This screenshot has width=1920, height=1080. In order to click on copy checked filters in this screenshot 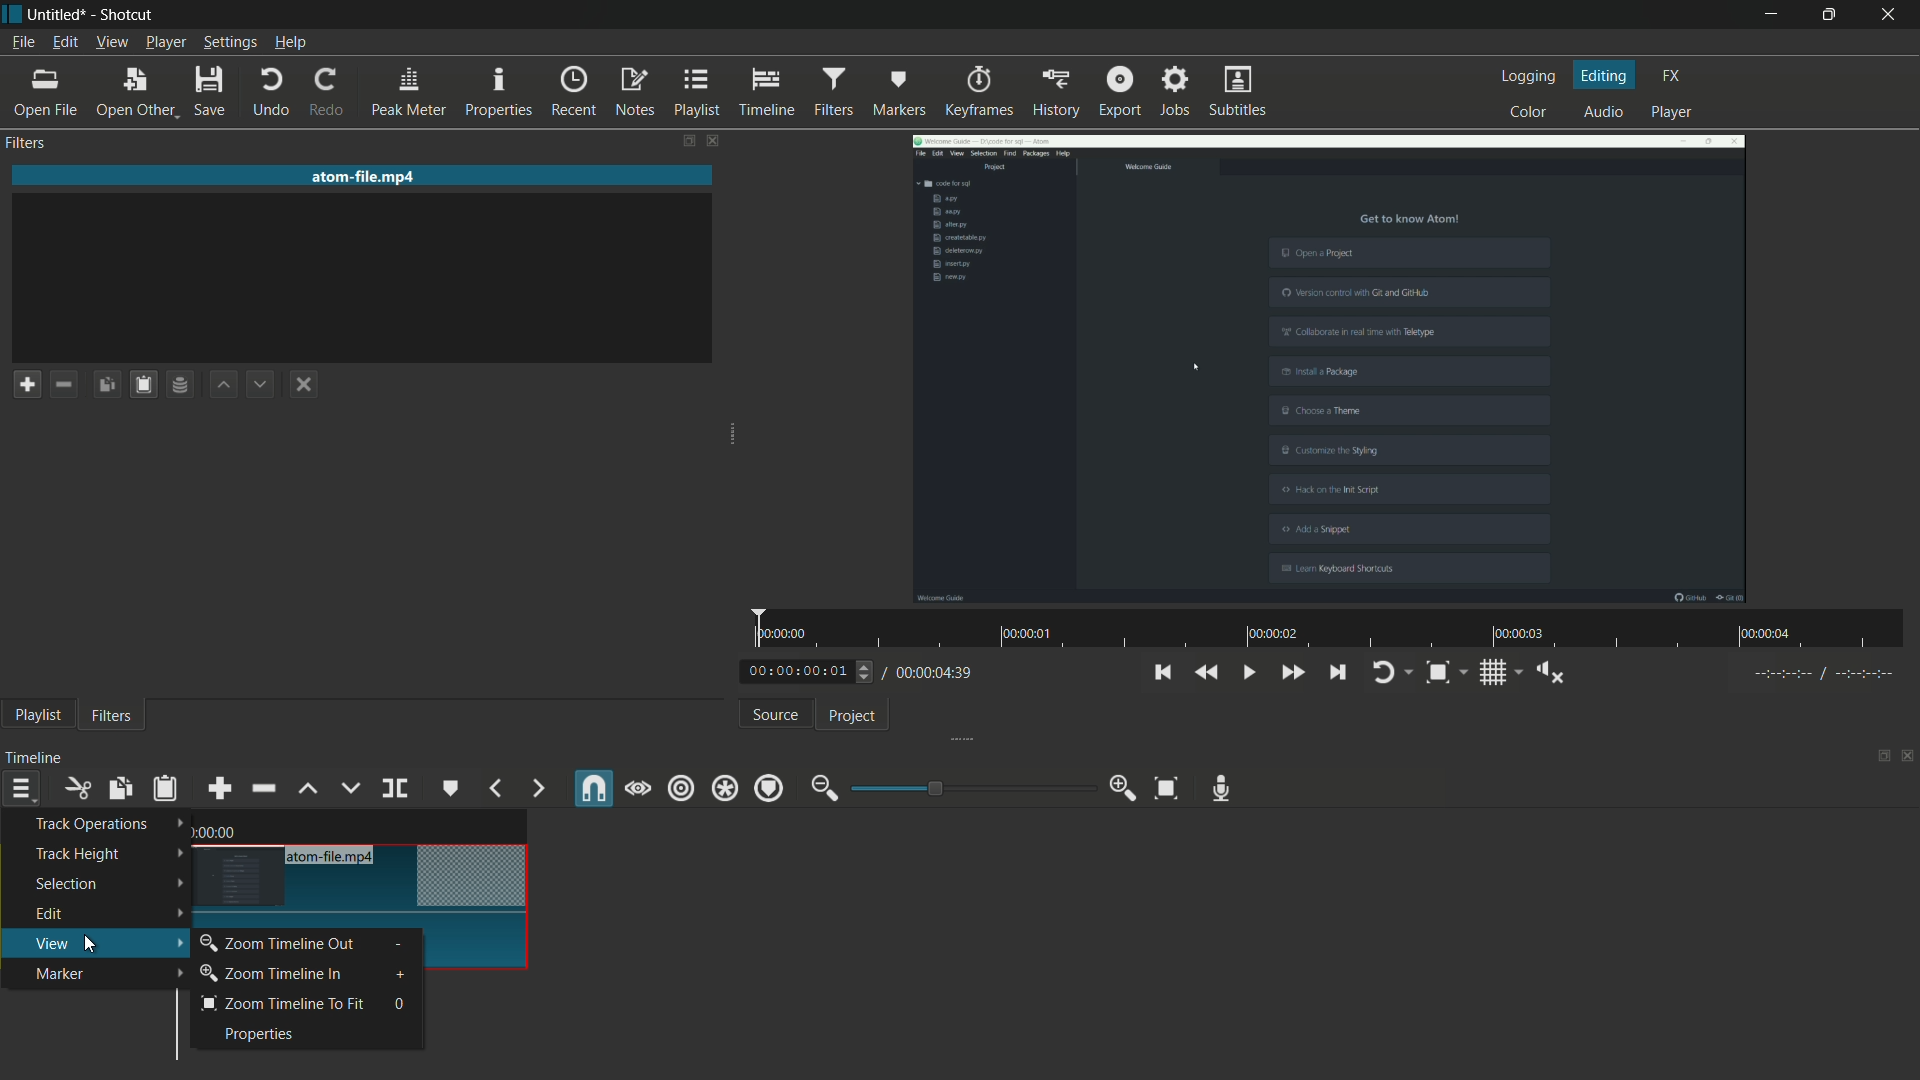, I will do `click(107, 385)`.